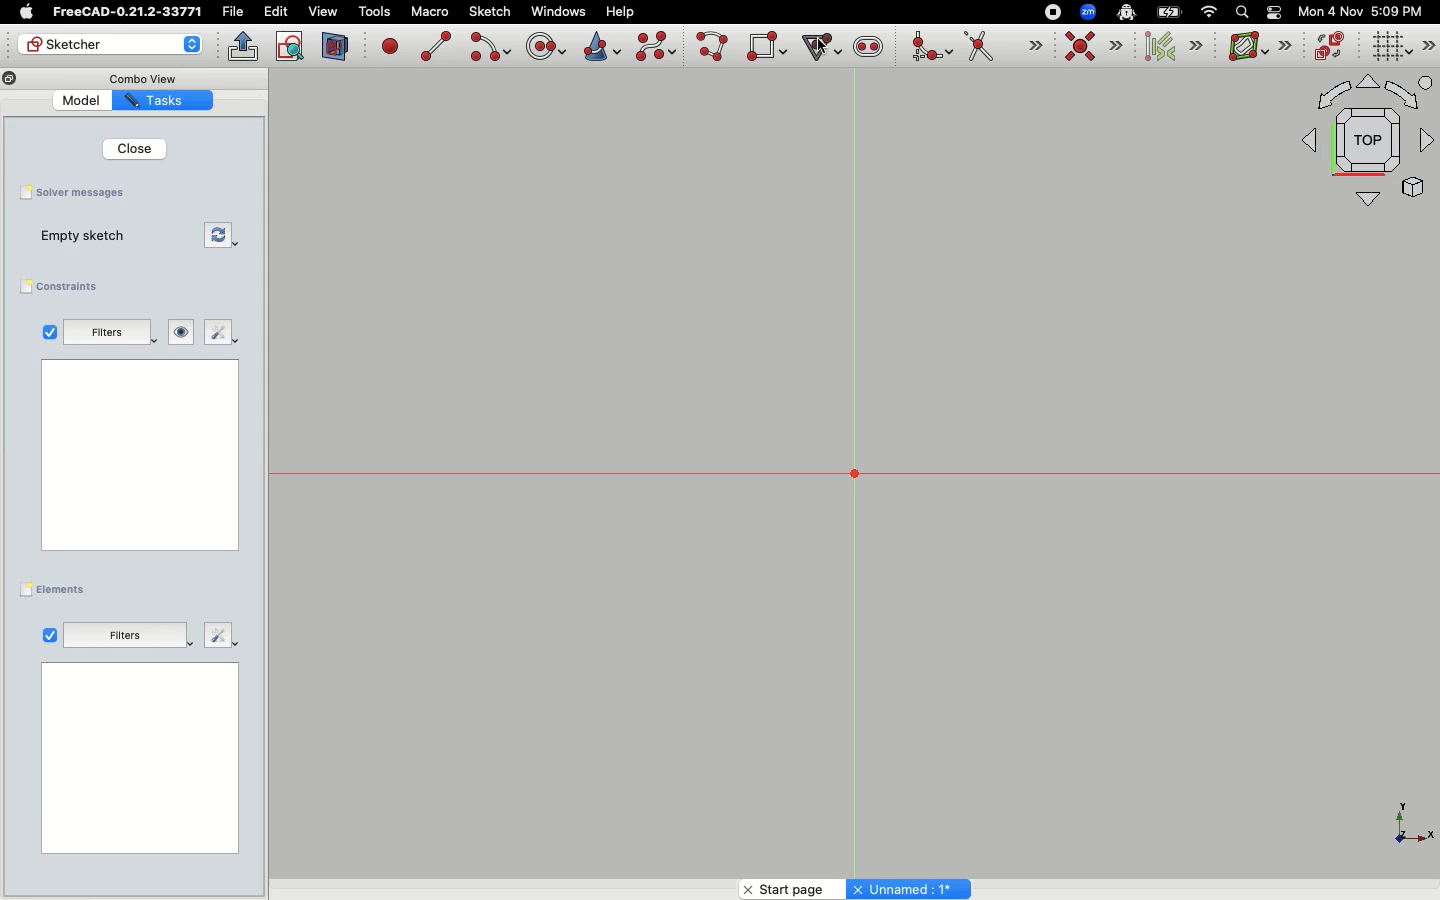  What do you see at coordinates (223, 334) in the screenshot?
I see `Settings` at bounding box center [223, 334].